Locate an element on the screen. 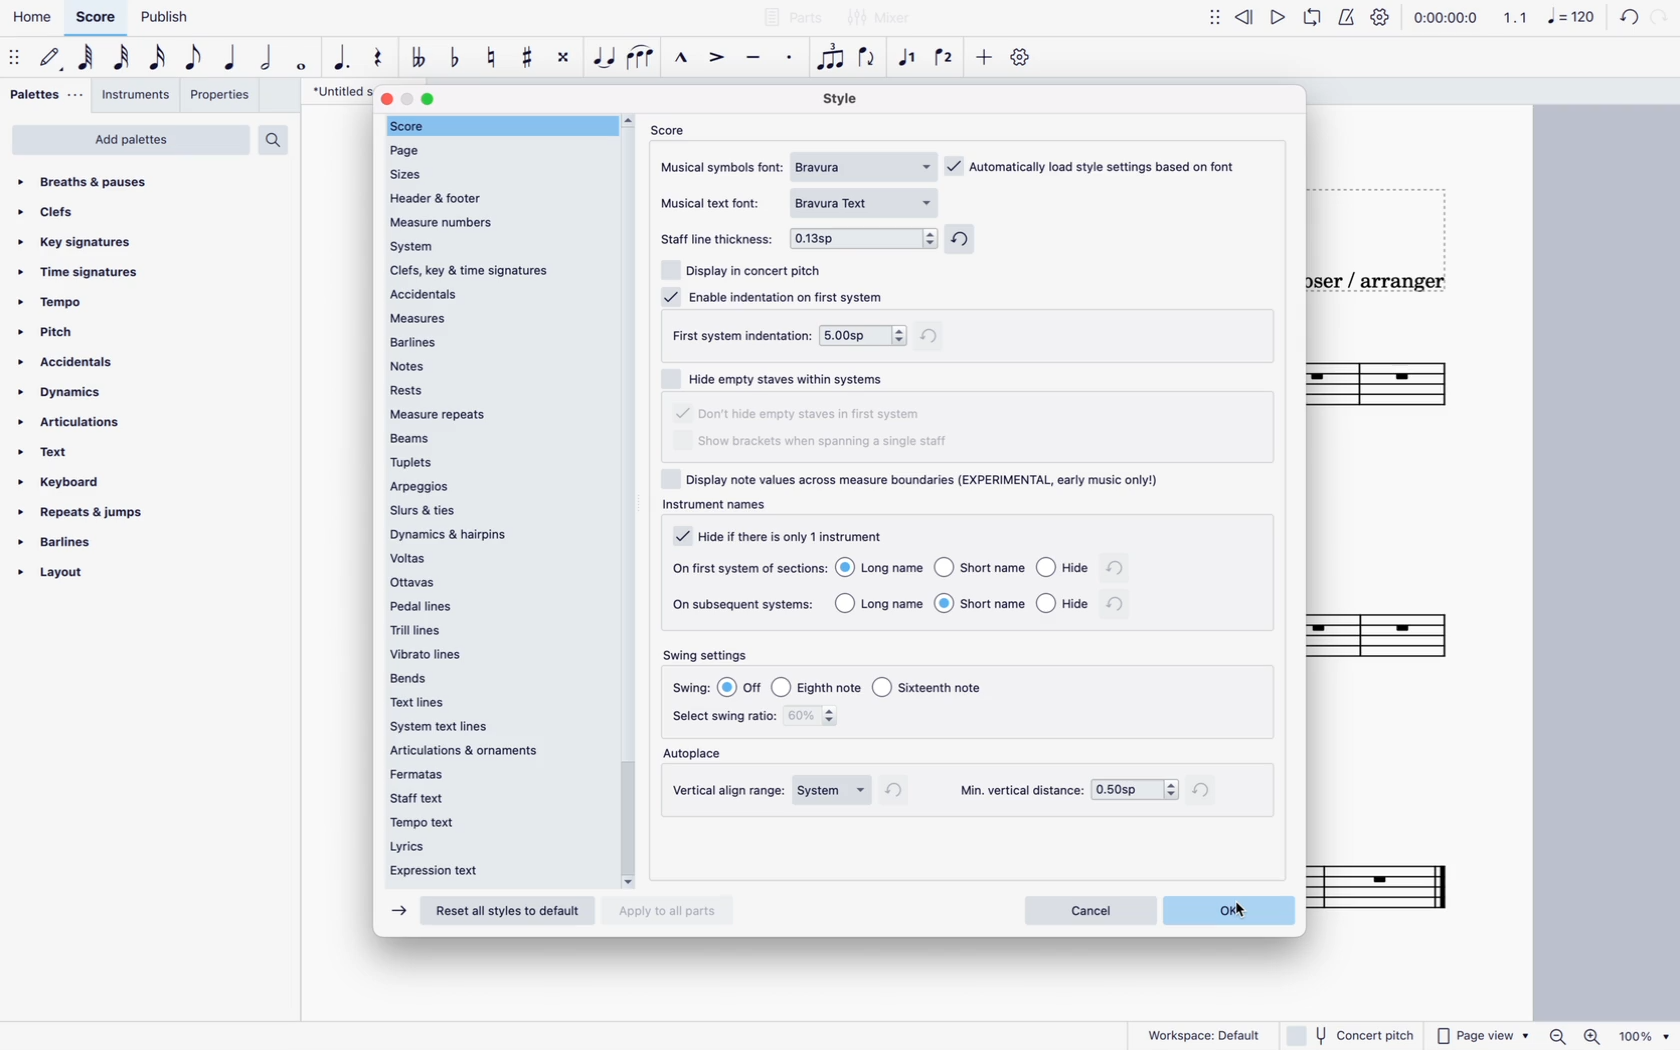 This screenshot has width=1680, height=1050. first system indentation is located at coordinates (744, 335).